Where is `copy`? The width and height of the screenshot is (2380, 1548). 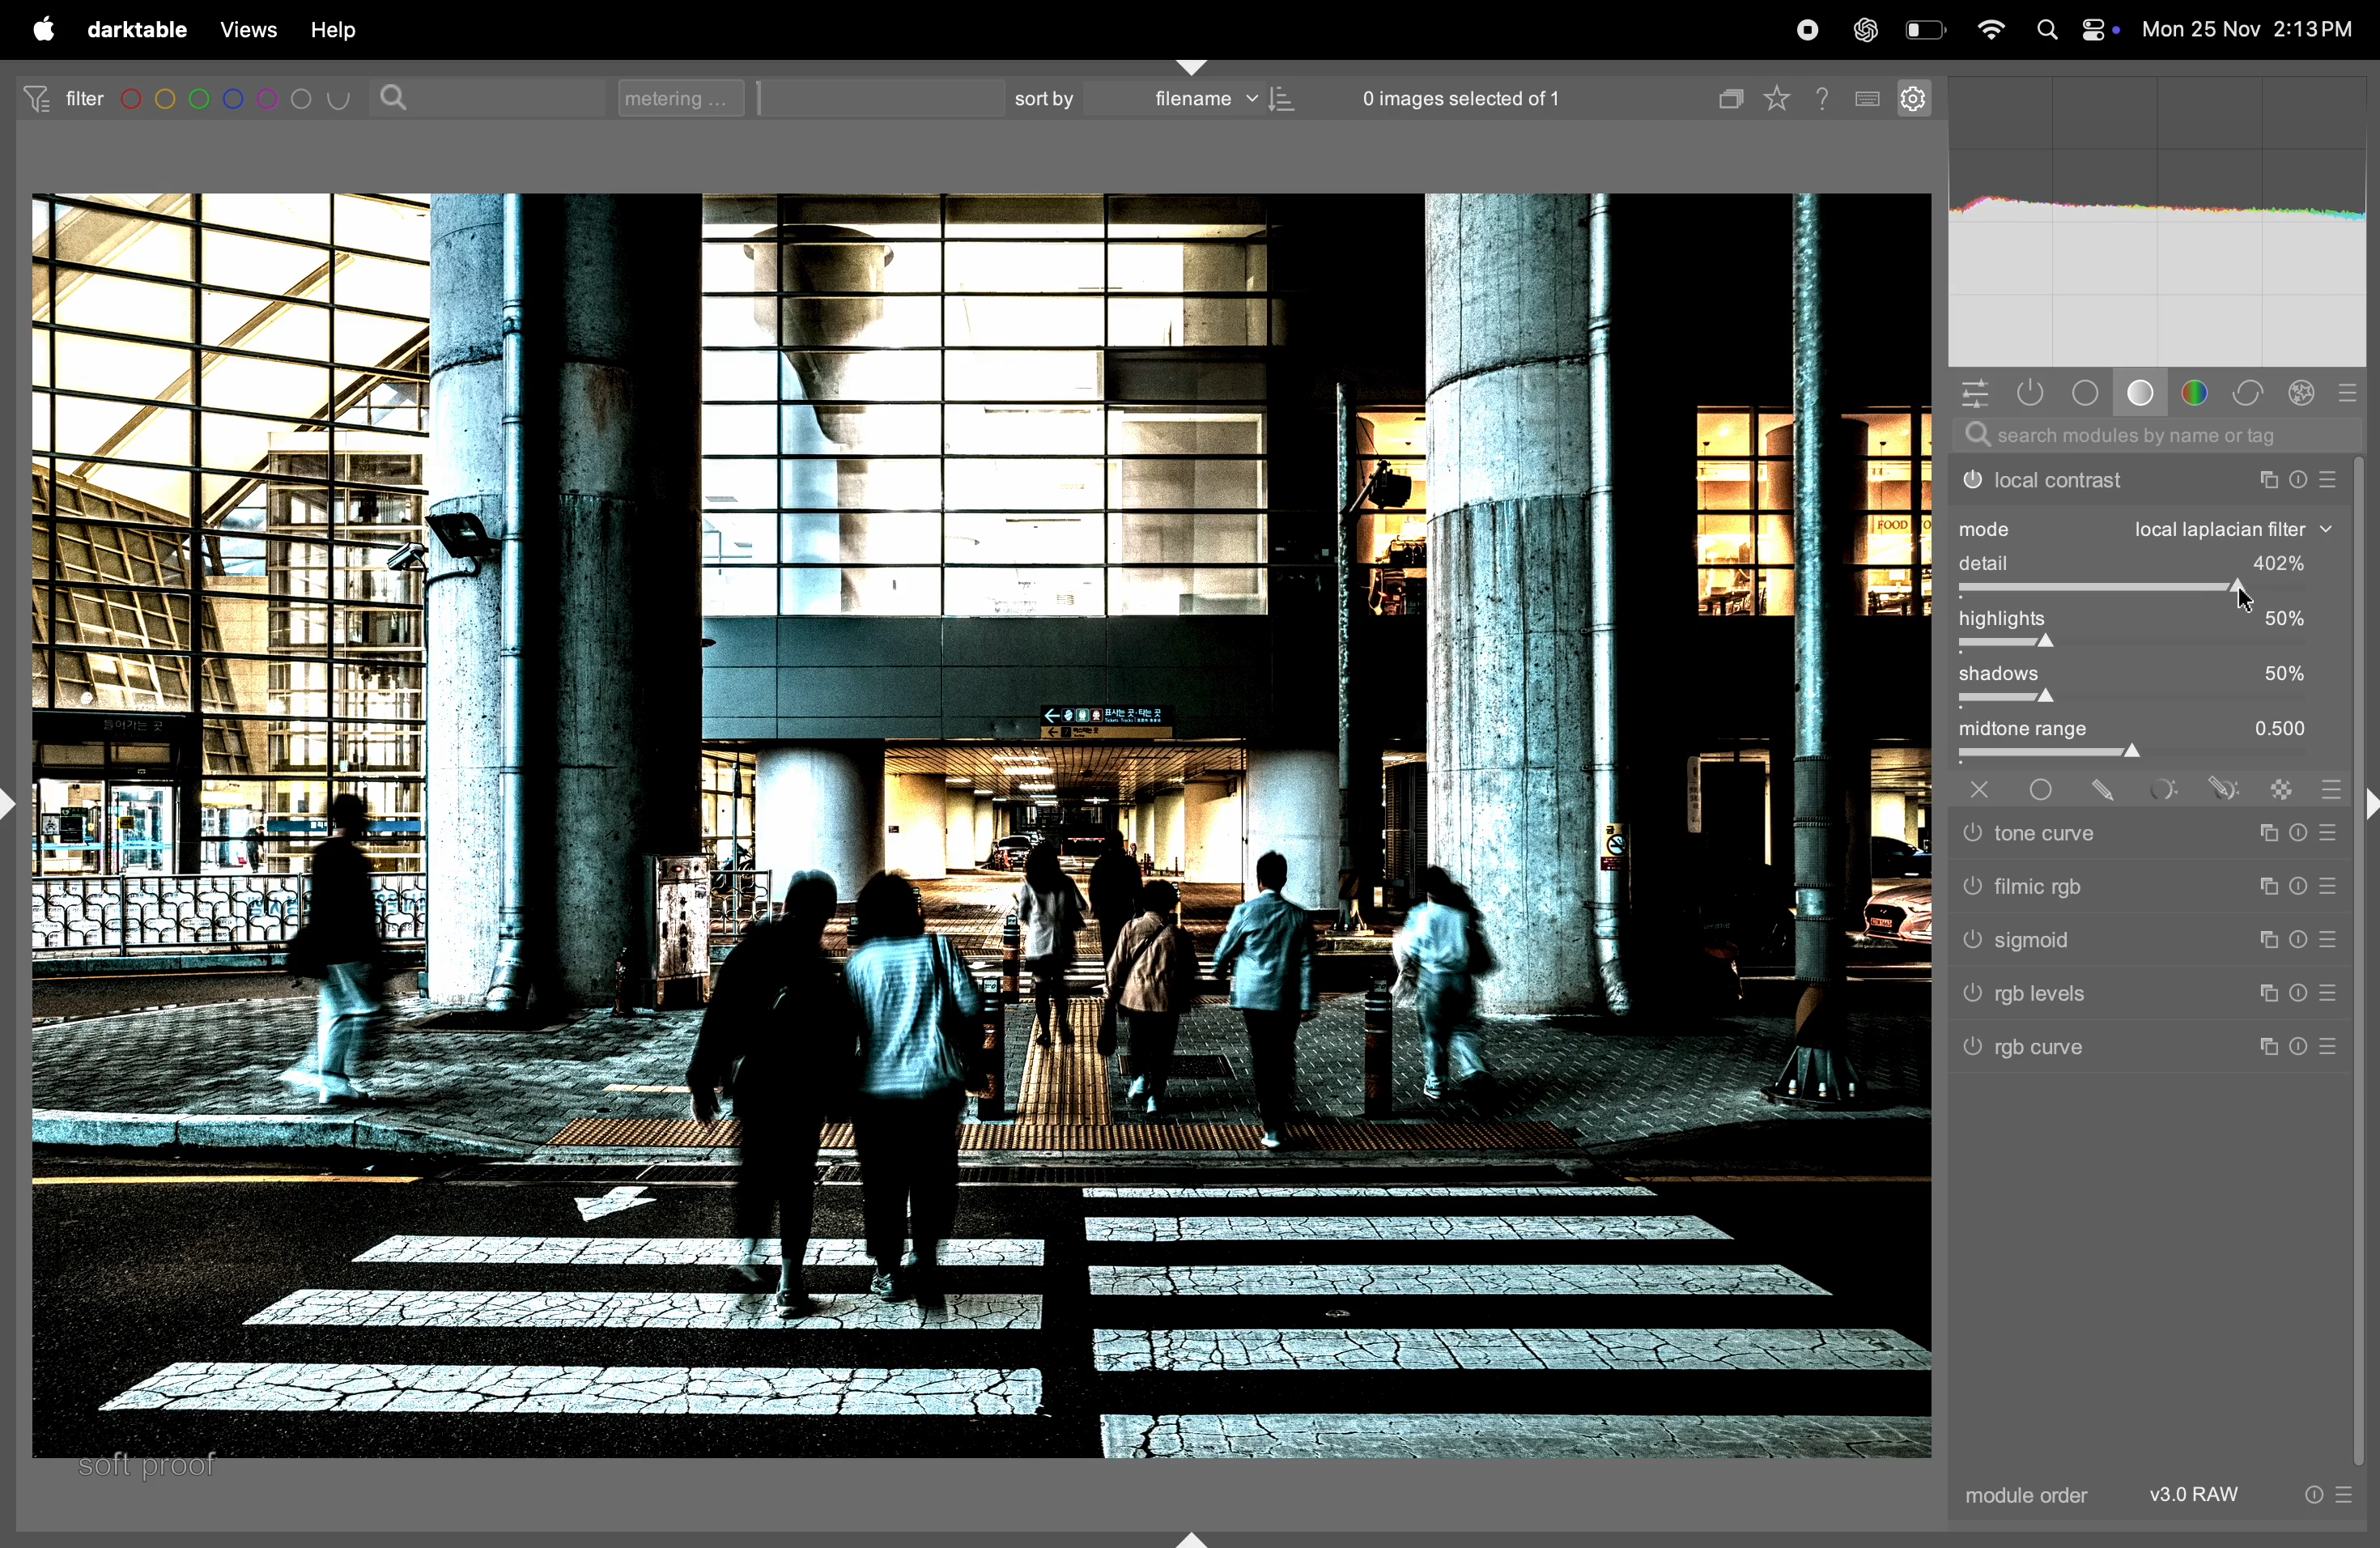 copy is located at coordinates (1726, 94).